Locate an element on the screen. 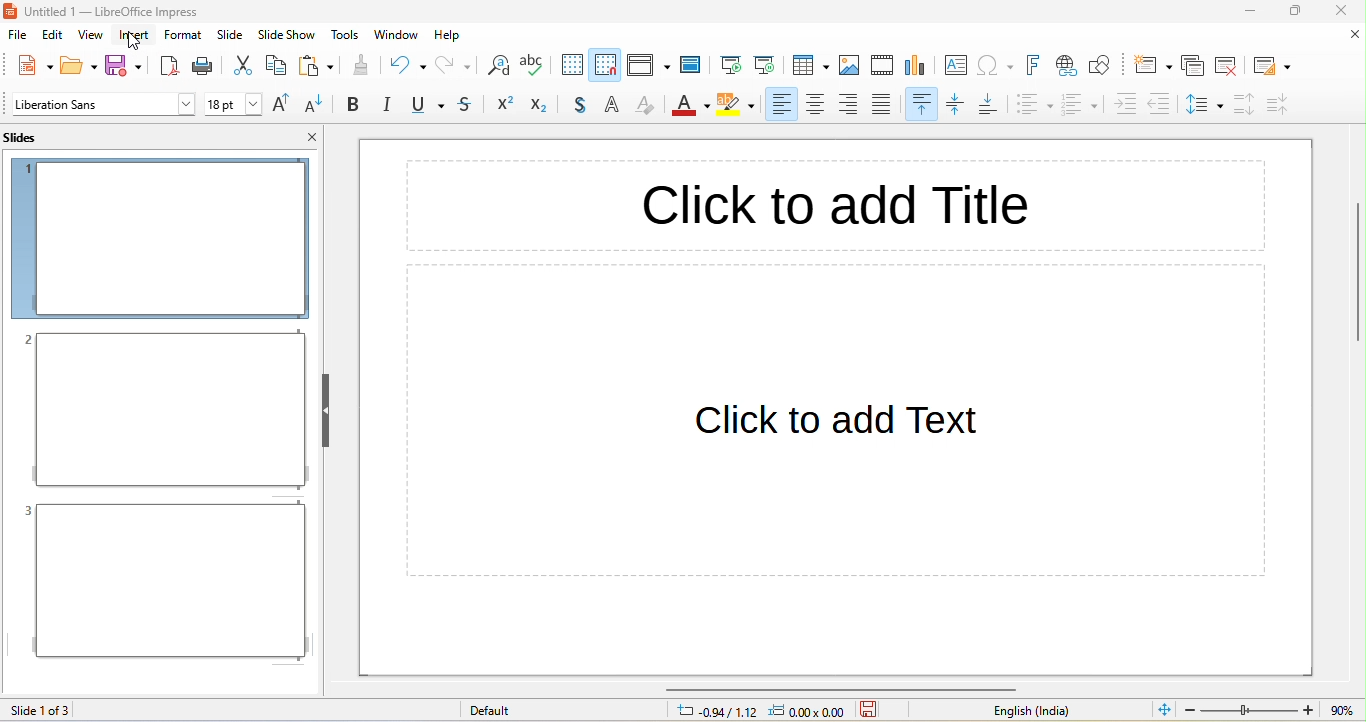 This screenshot has width=1366, height=722. edit is located at coordinates (56, 37).